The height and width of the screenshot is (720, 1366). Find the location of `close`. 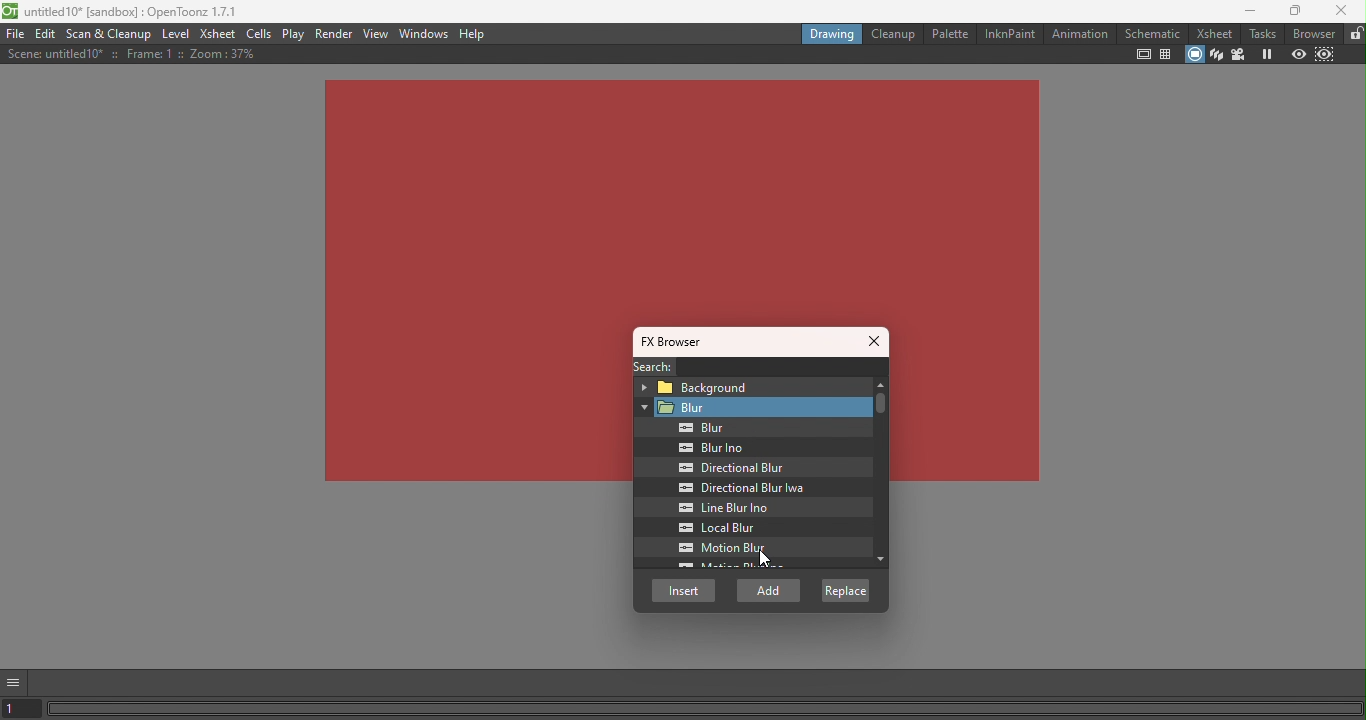

close is located at coordinates (1342, 9).